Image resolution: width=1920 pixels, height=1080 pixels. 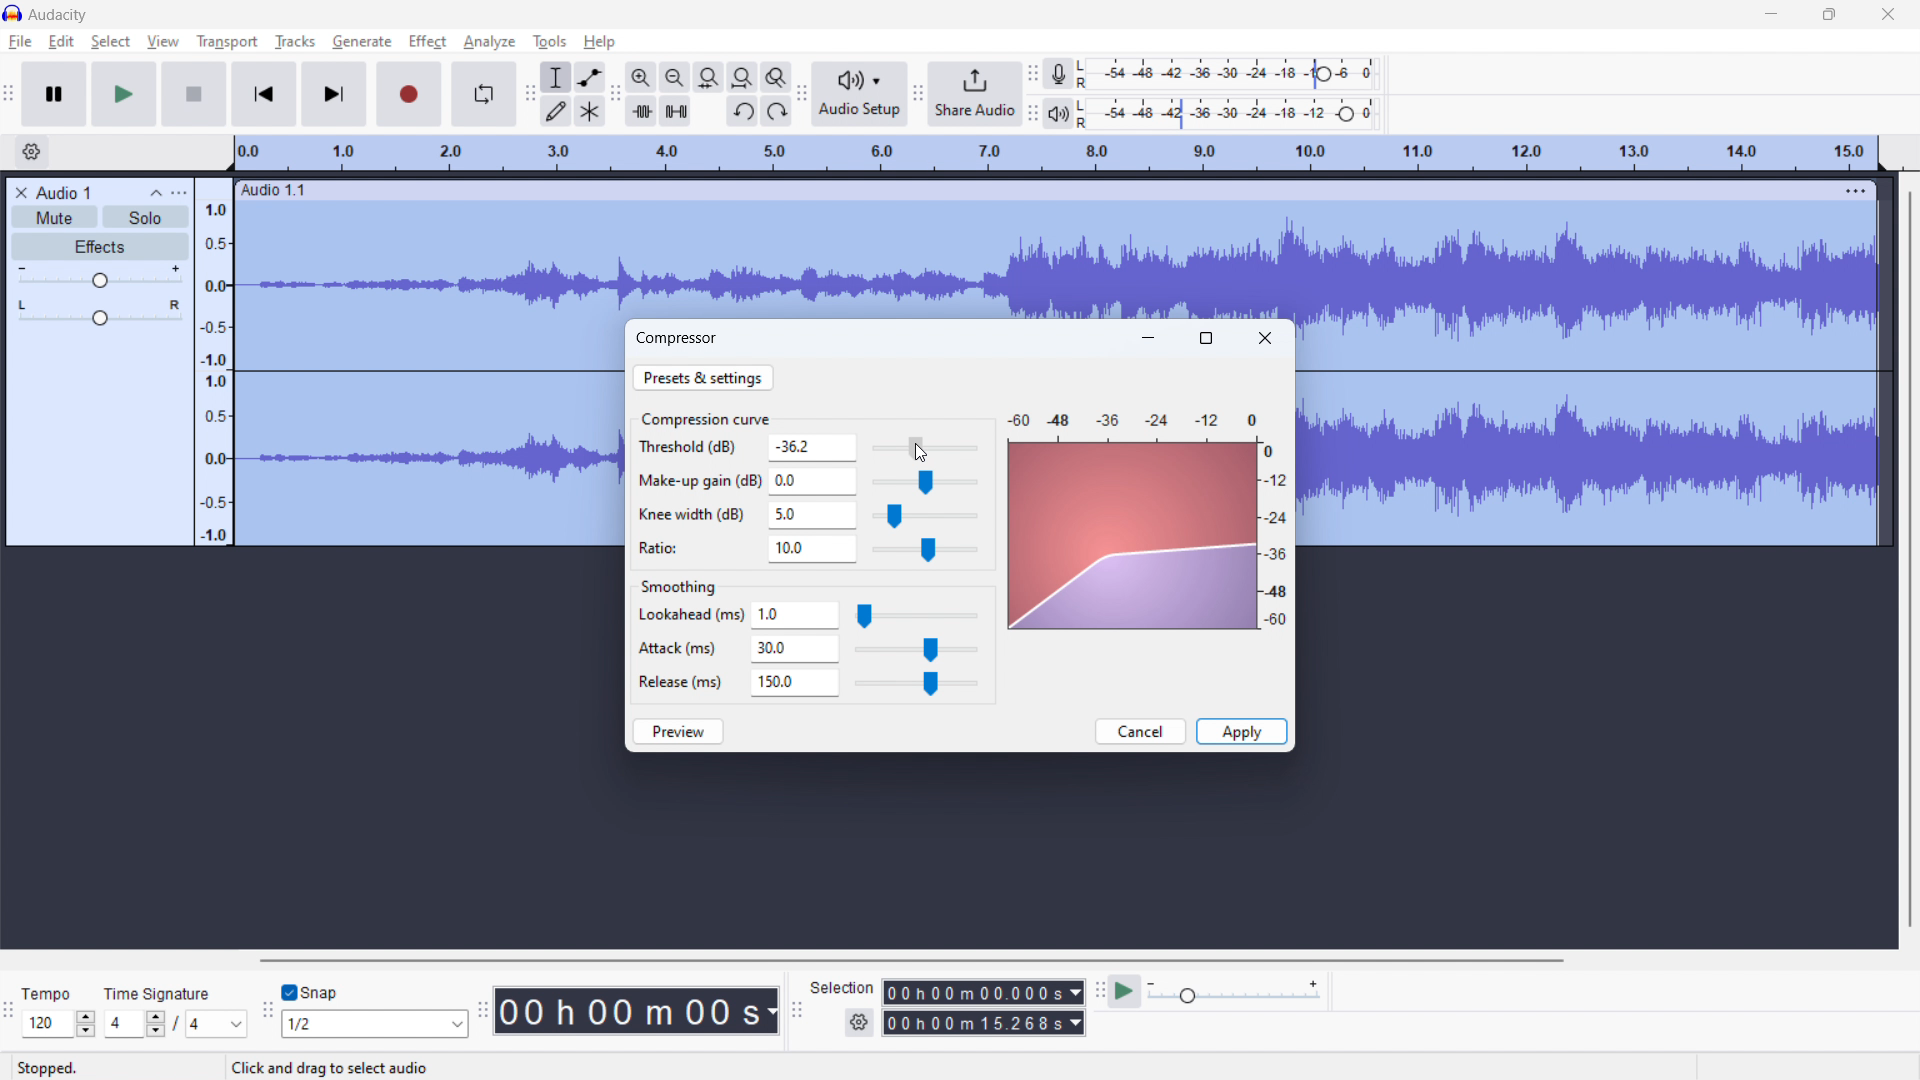 I want to click on collapse, so click(x=153, y=192).